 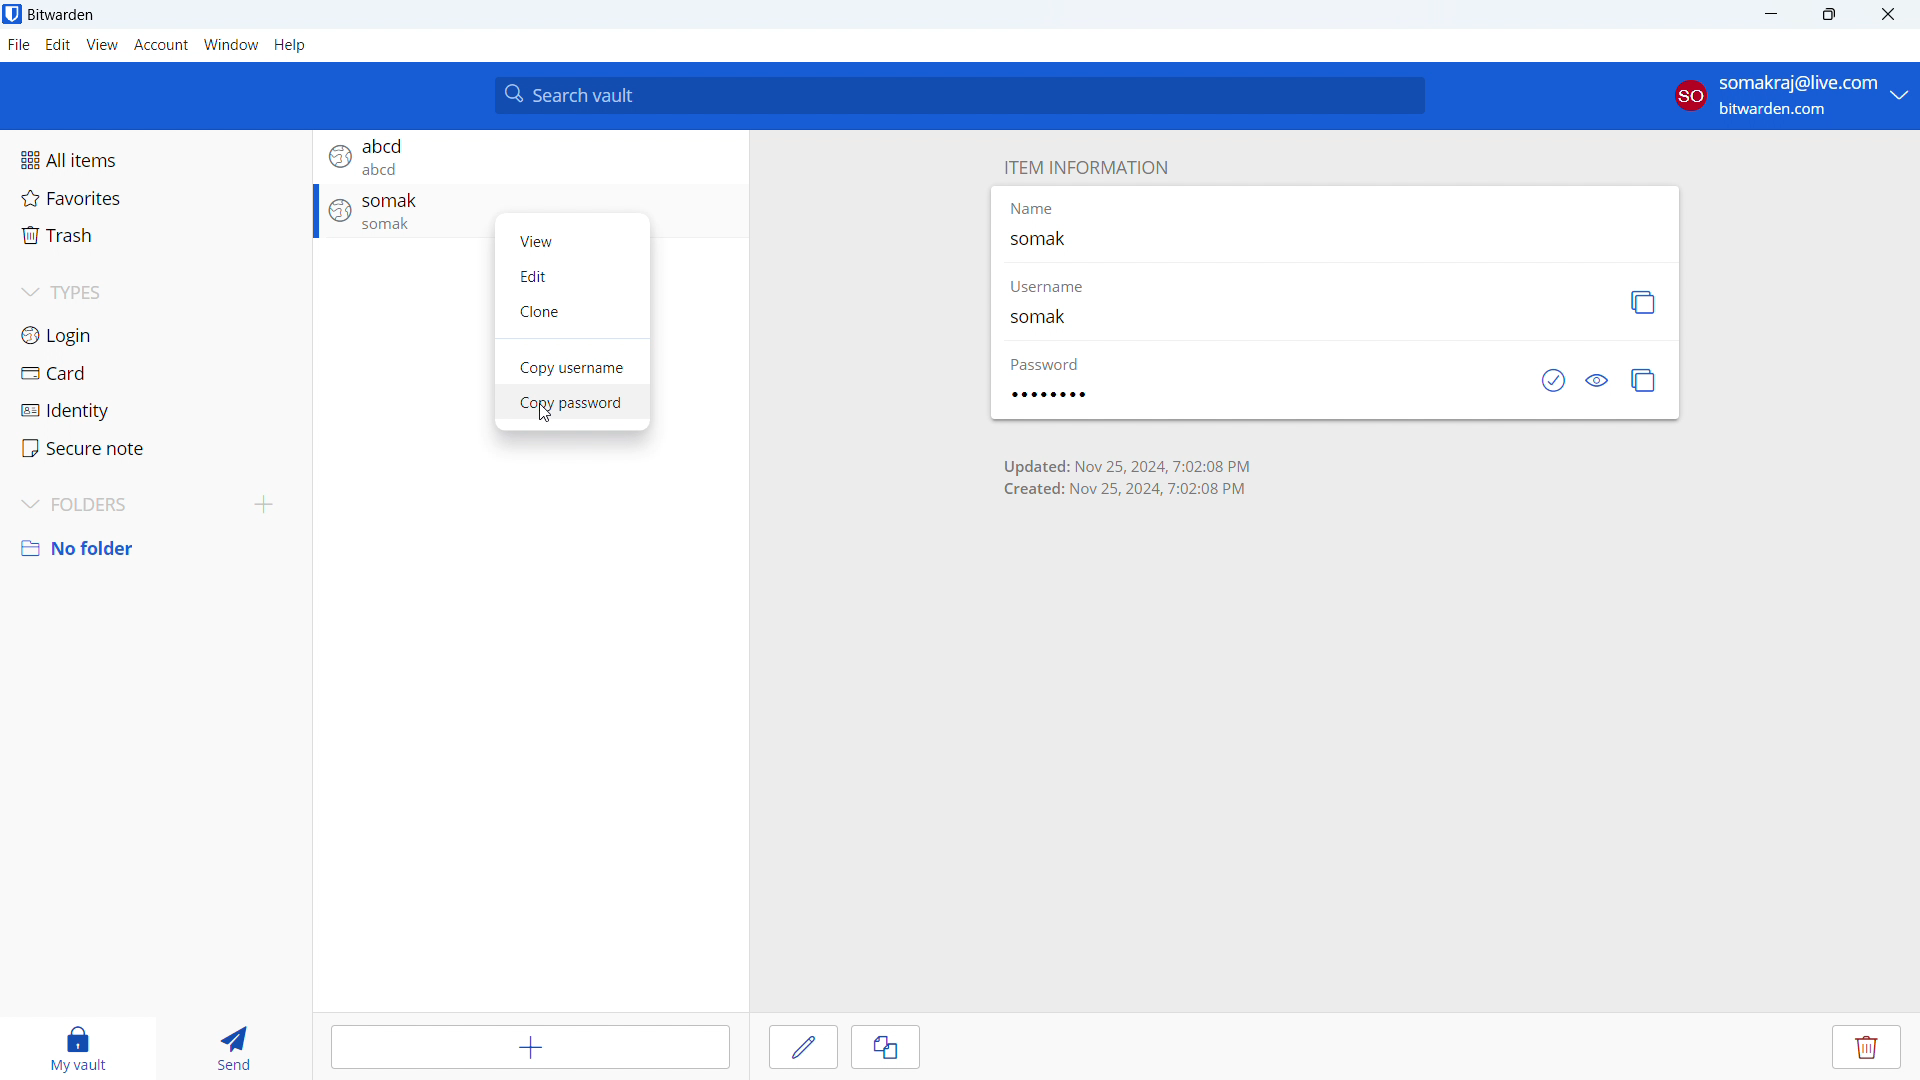 What do you see at coordinates (958, 94) in the screenshot?
I see `search vault` at bounding box center [958, 94].